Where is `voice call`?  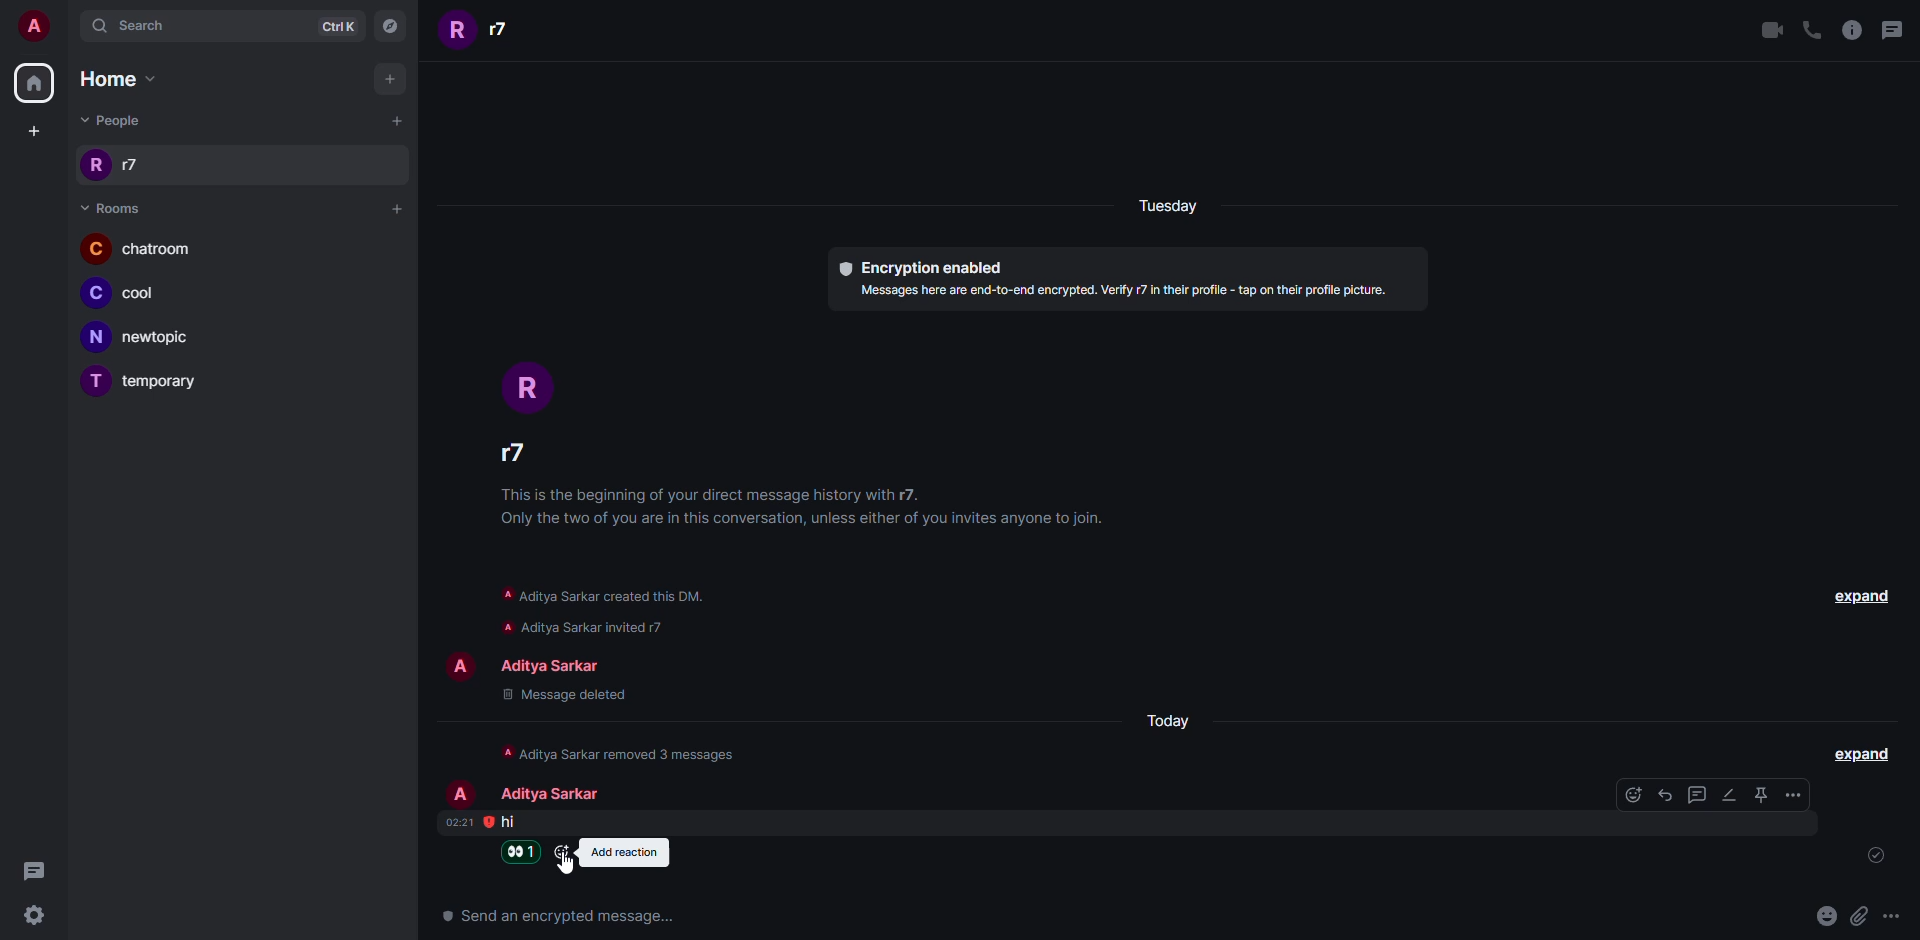
voice call is located at coordinates (1811, 29).